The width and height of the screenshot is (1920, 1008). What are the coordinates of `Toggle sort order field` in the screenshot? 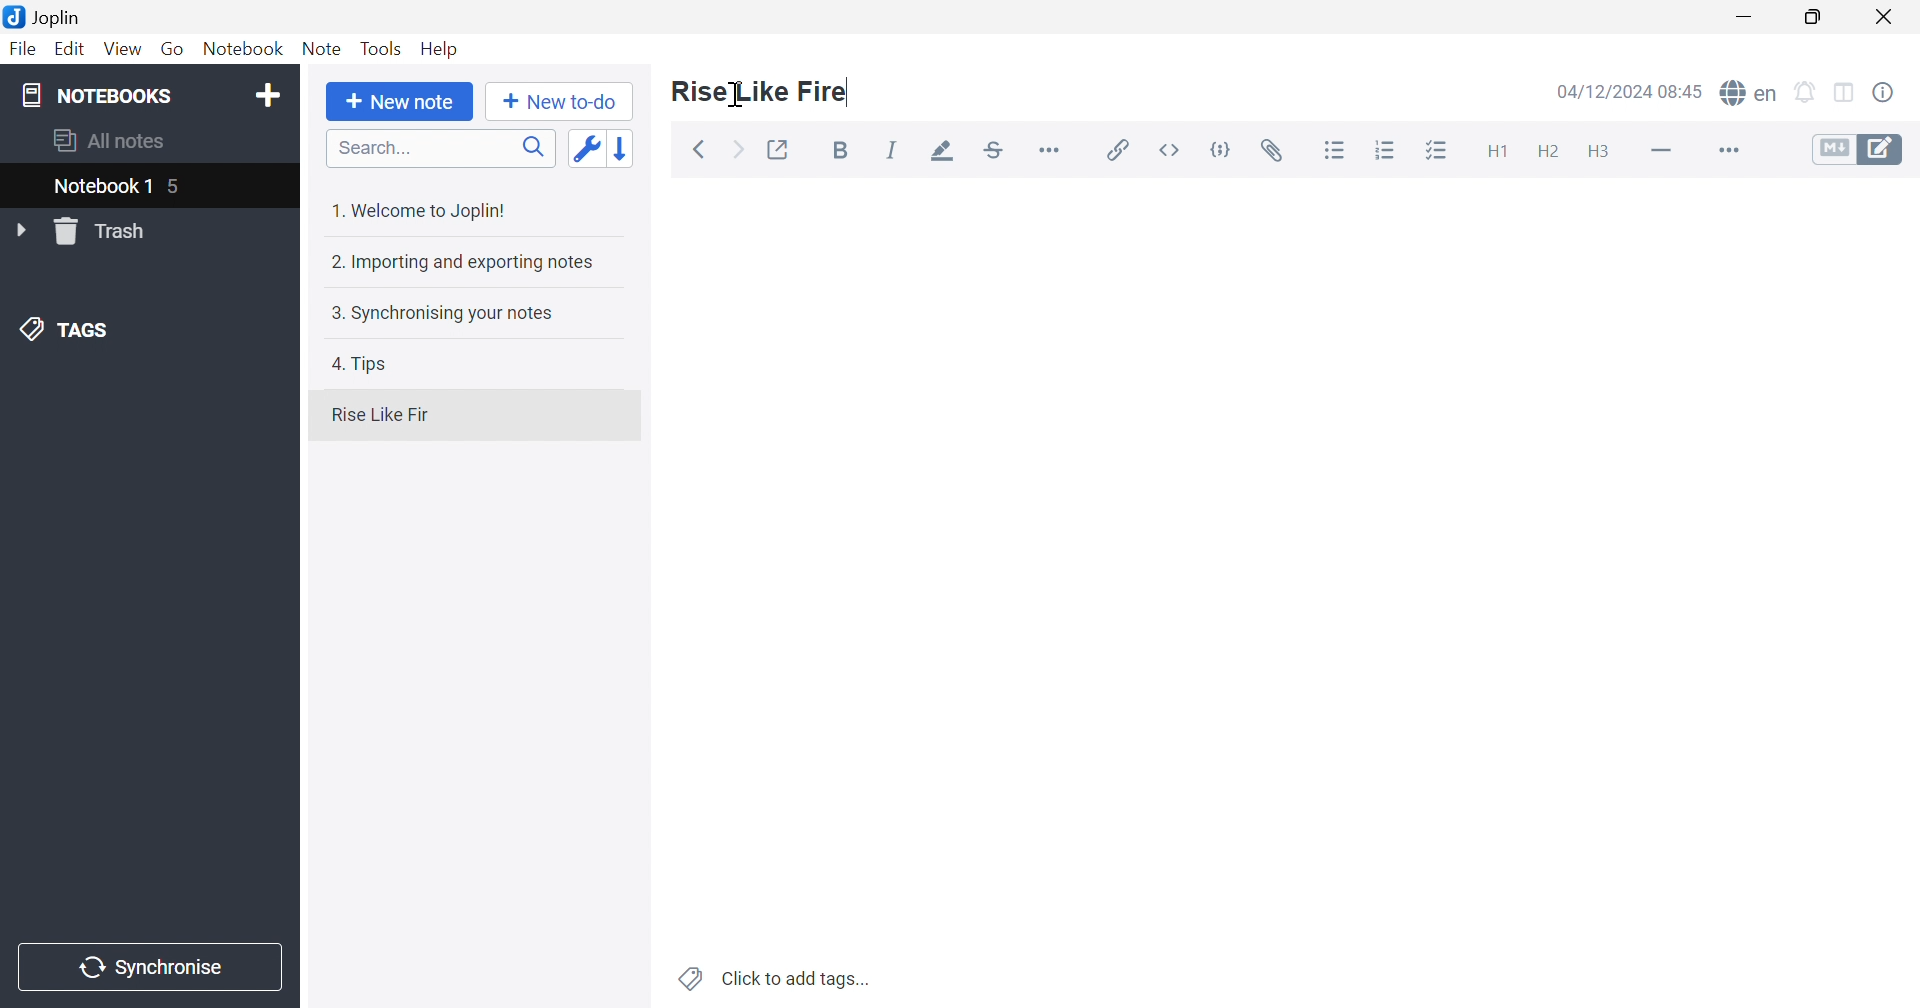 It's located at (585, 148).